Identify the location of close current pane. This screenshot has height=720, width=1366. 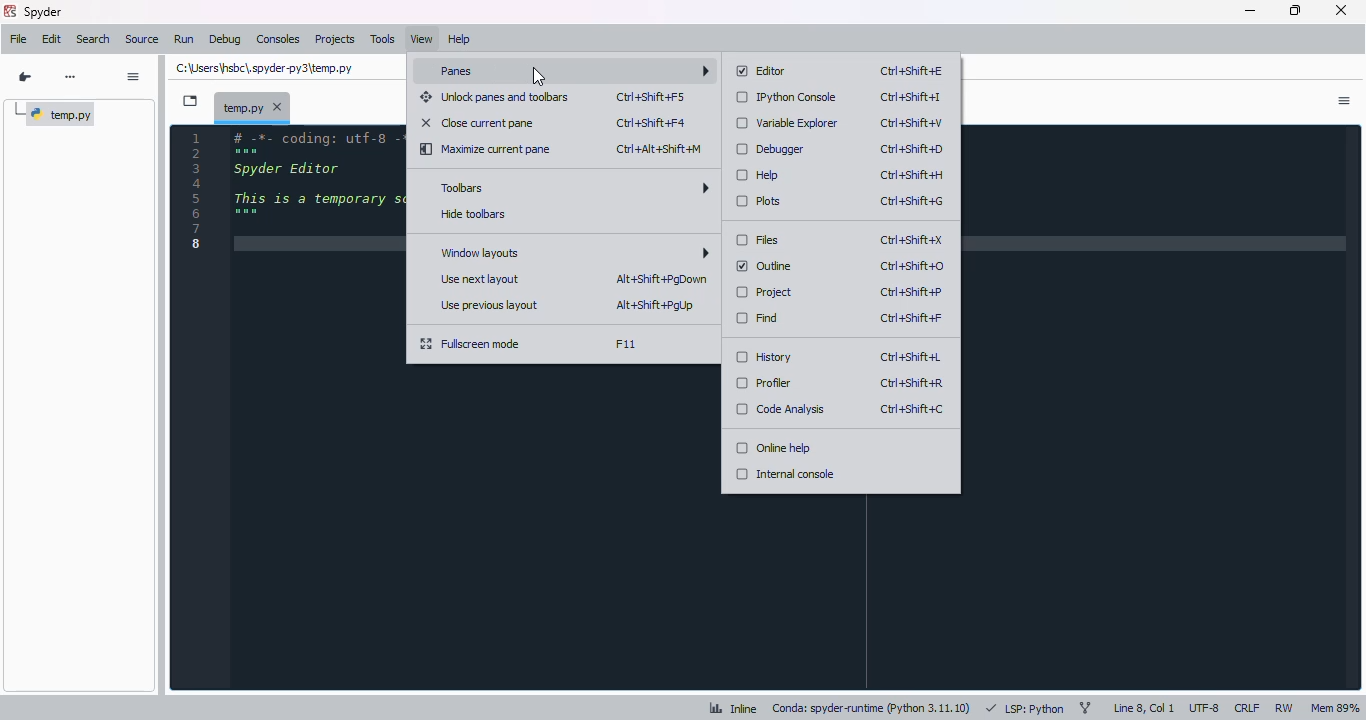
(478, 122).